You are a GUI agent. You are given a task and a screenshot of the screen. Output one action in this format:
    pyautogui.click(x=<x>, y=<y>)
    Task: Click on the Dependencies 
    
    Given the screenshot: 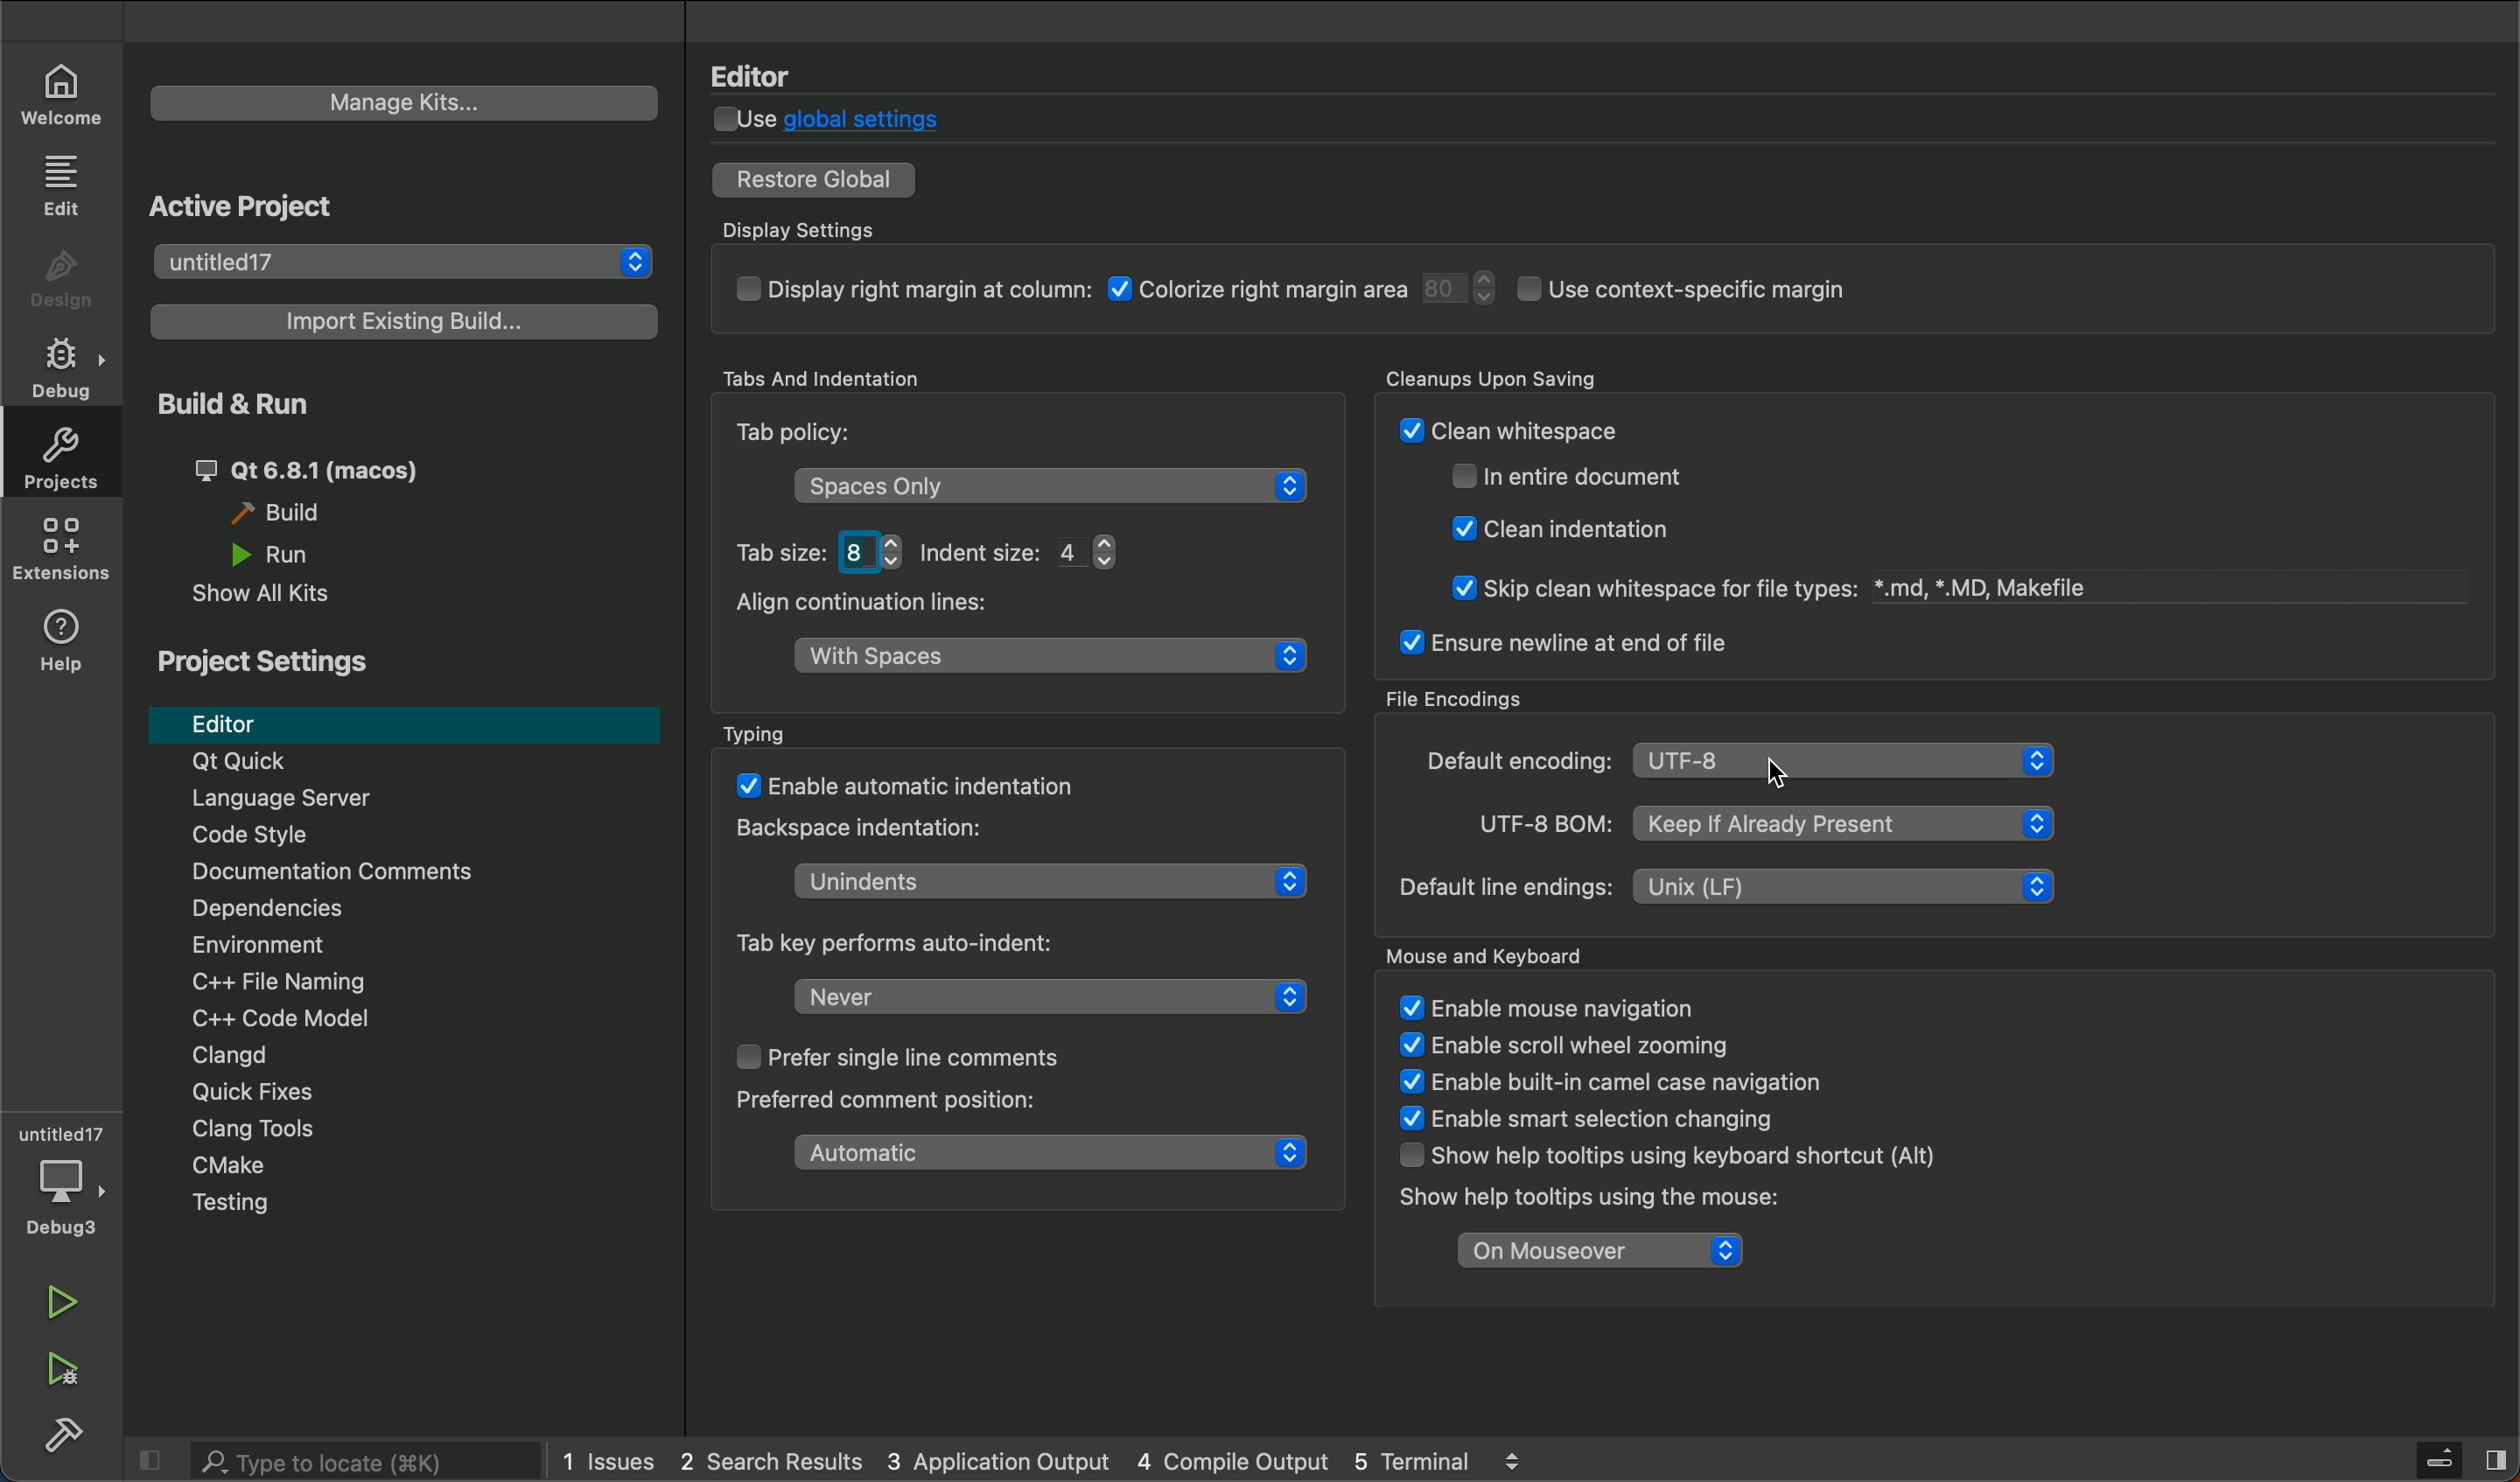 What is the action you would take?
    pyautogui.click(x=392, y=909)
    